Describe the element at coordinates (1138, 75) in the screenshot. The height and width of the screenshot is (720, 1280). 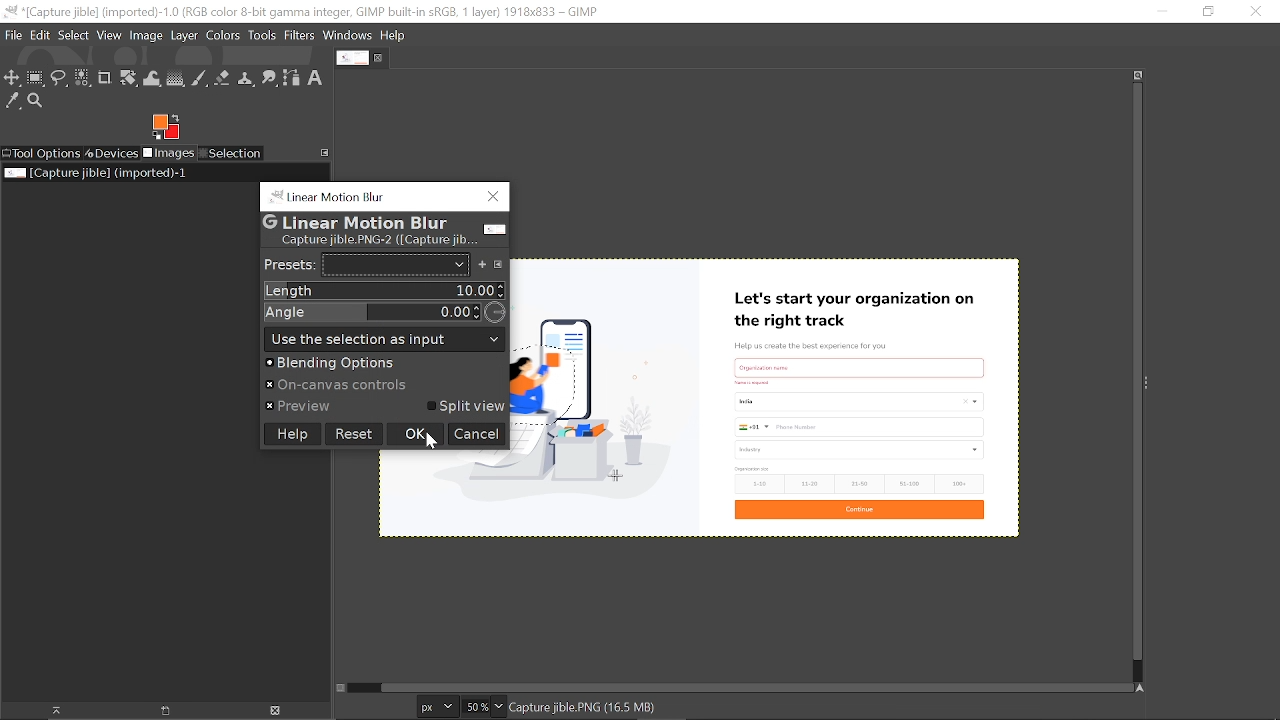
I see `Zoom when widow size changes` at that location.